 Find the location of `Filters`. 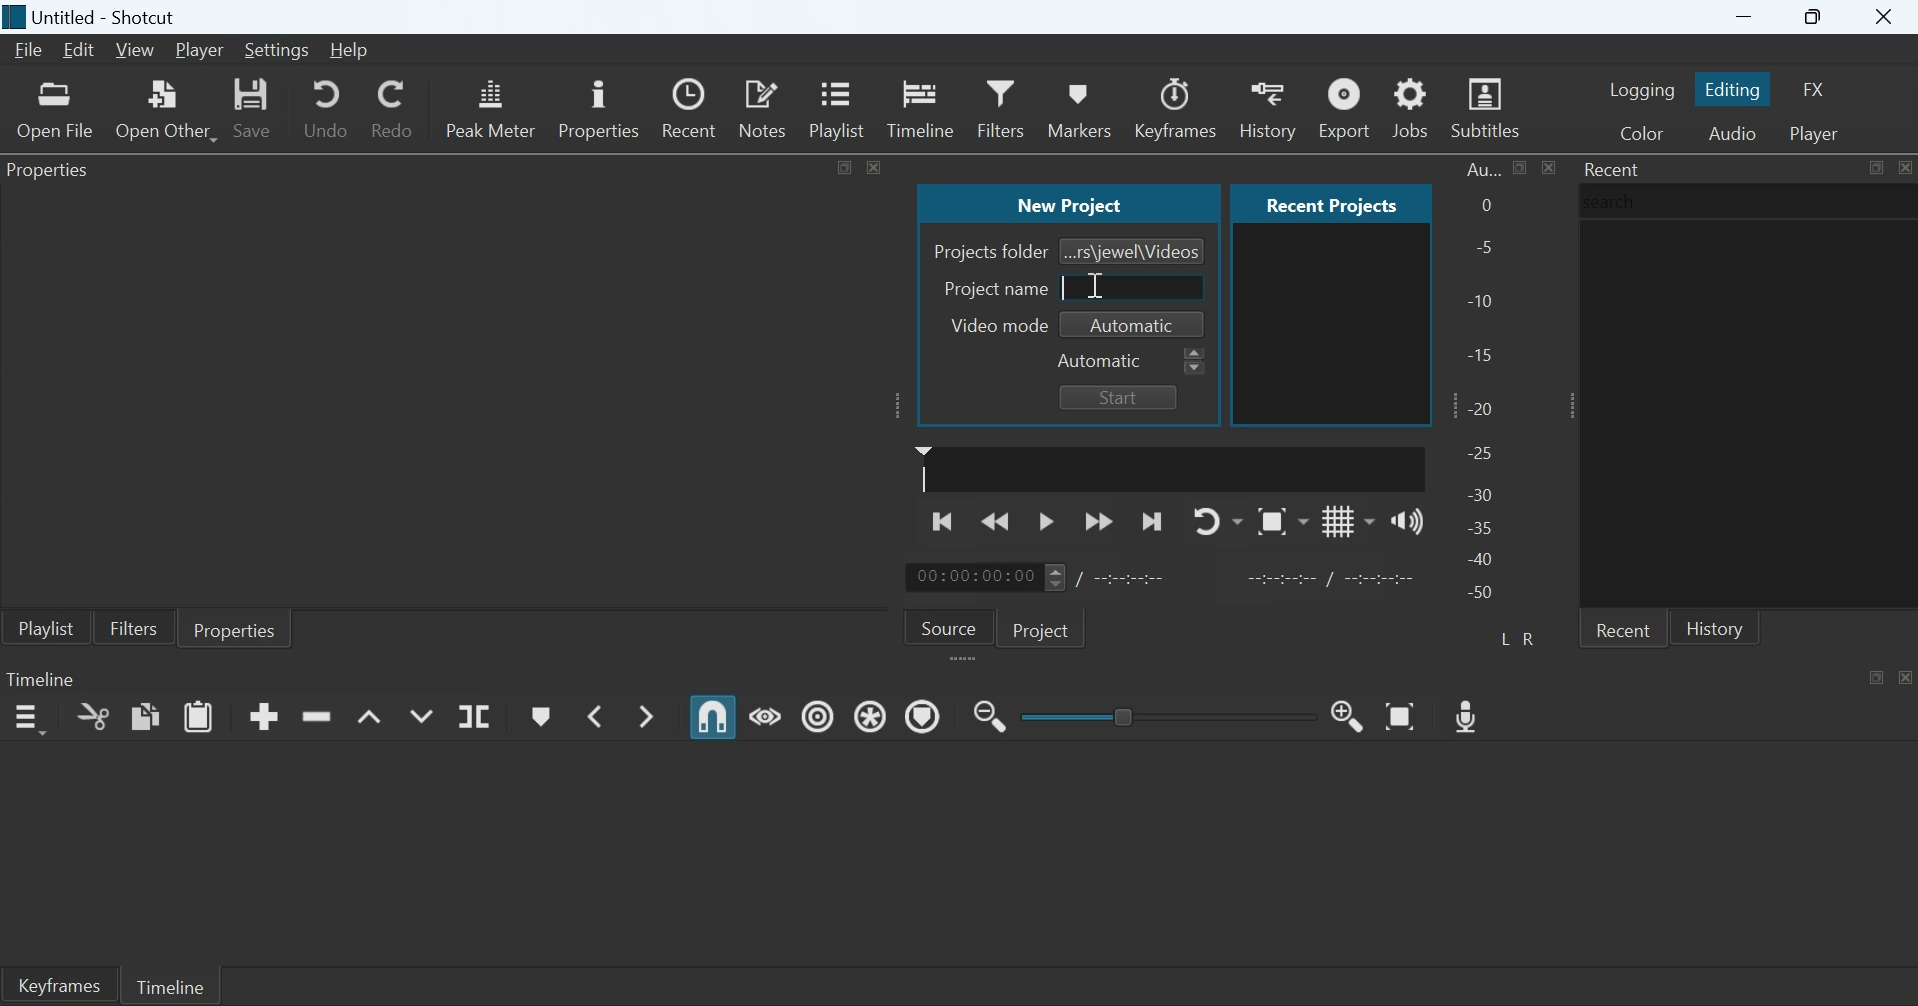

Filters is located at coordinates (999, 106).